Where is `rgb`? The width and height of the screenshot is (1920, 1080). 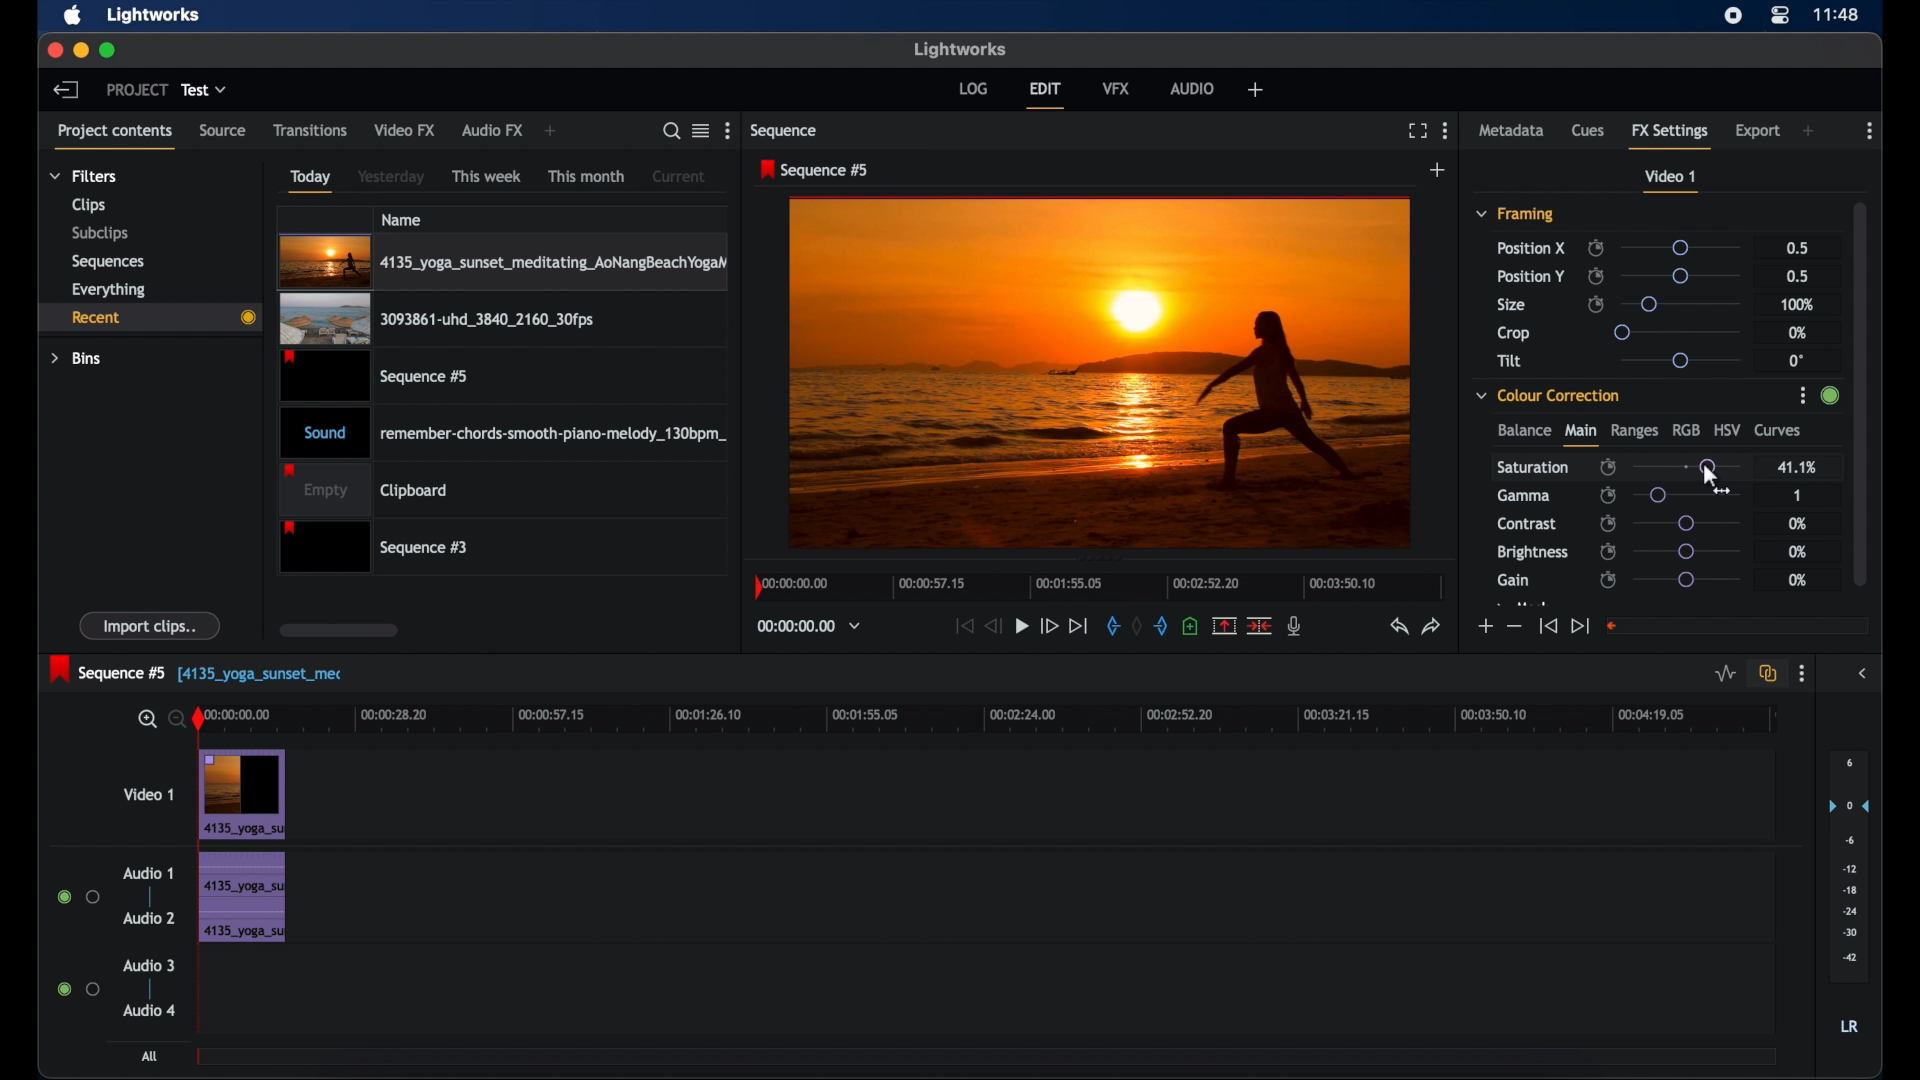
rgb is located at coordinates (1686, 429).